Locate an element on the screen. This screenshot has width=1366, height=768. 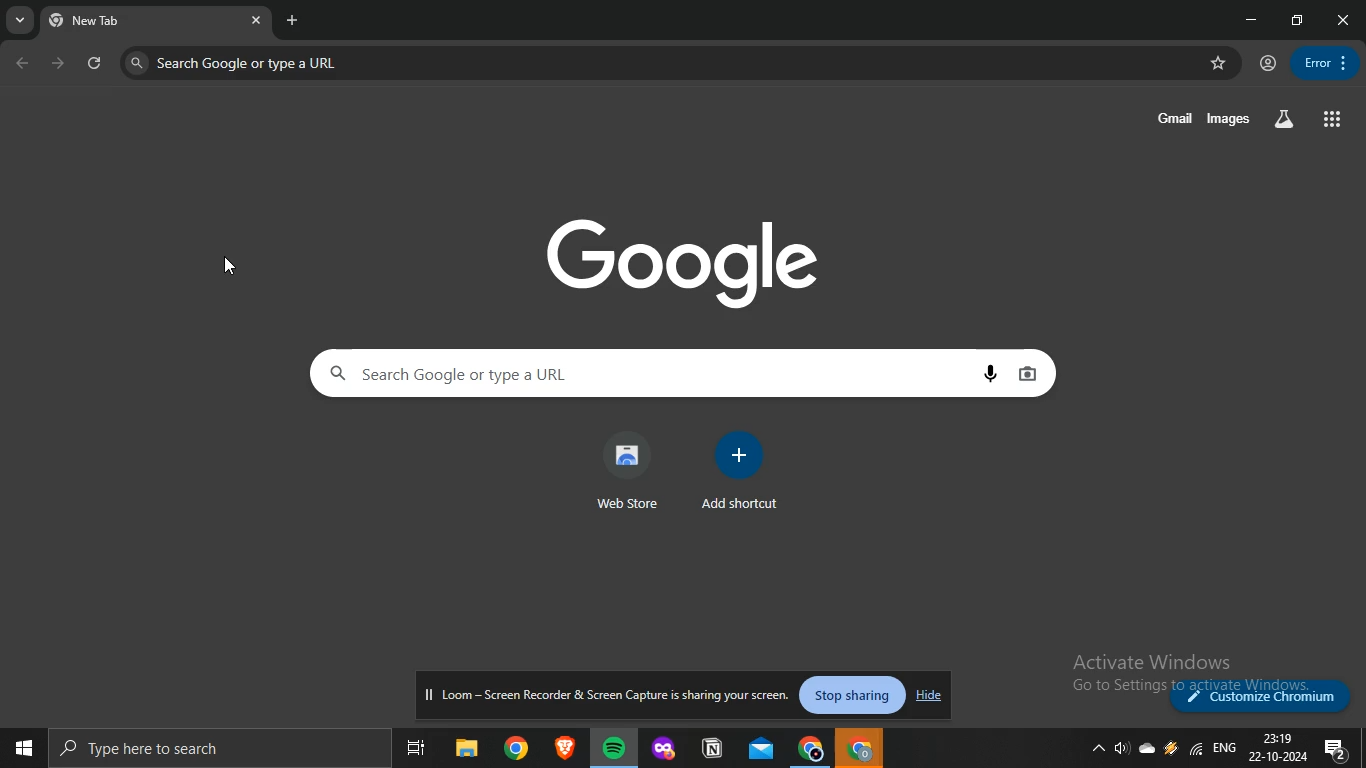
manage profie is located at coordinates (1268, 64).